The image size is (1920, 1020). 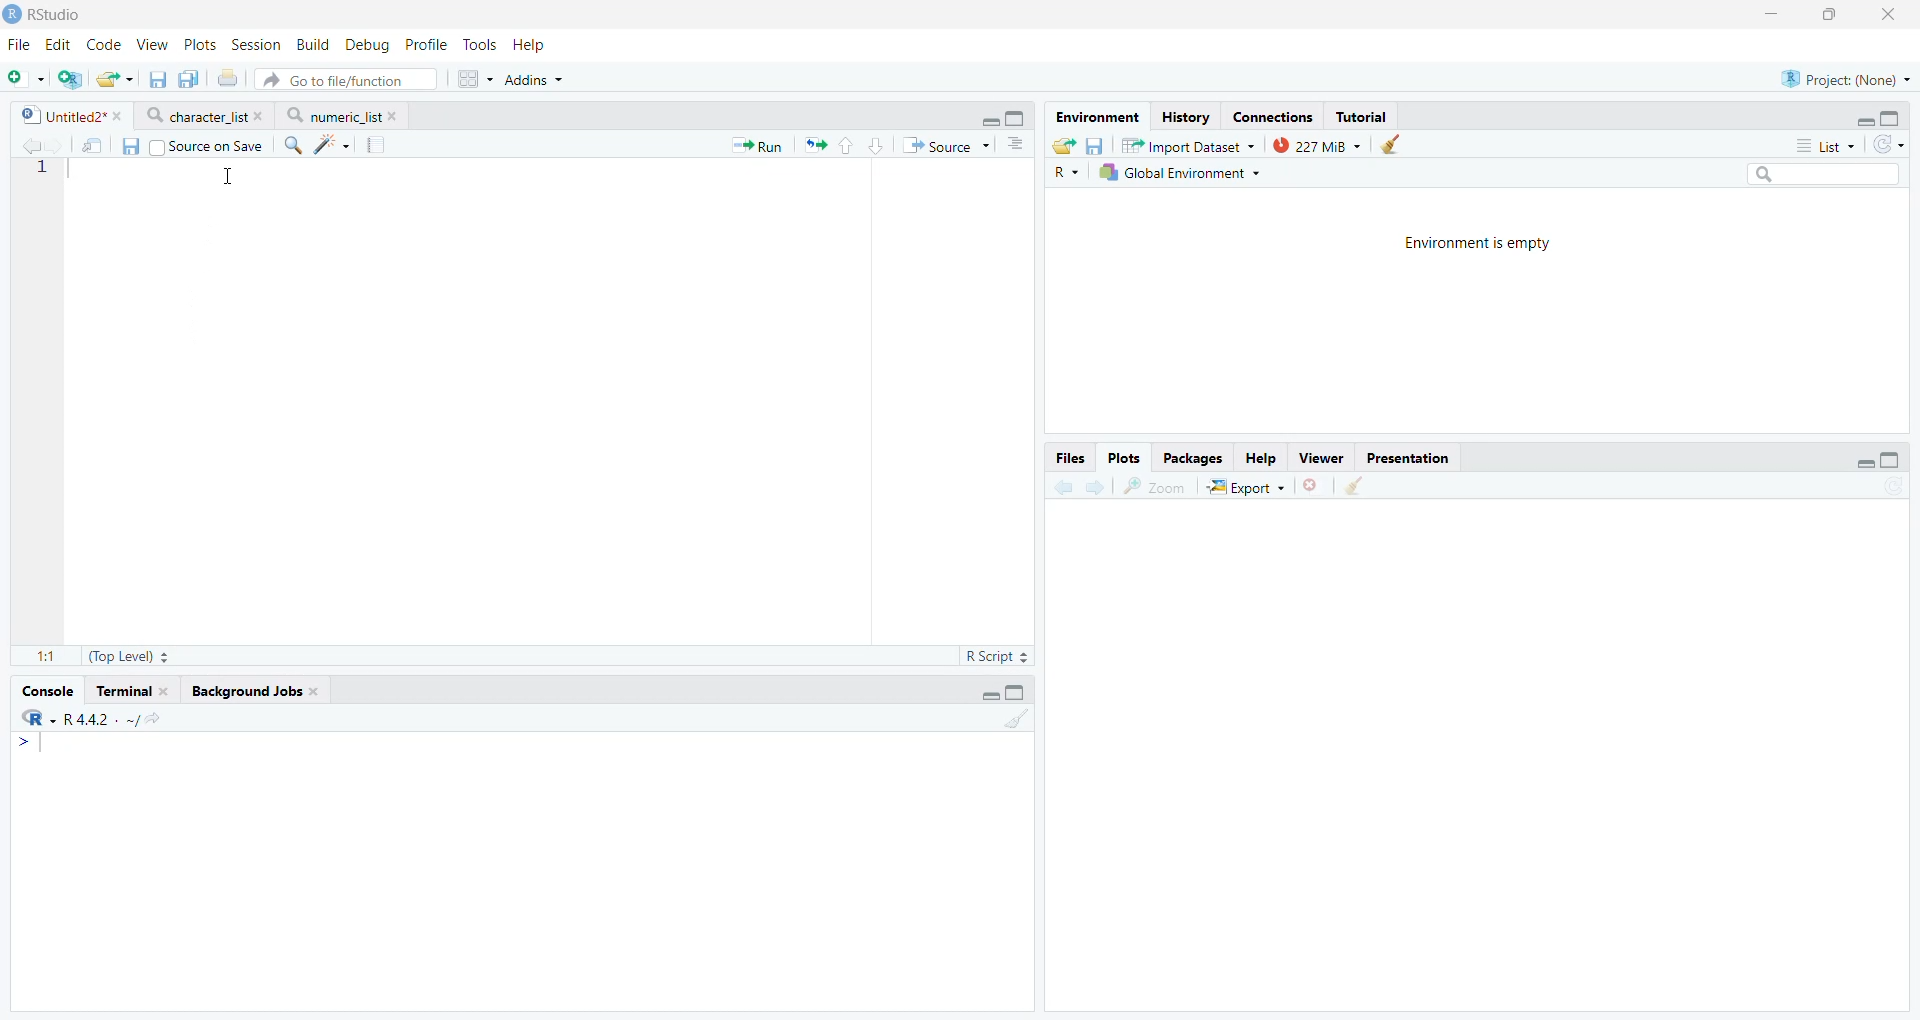 What do you see at coordinates (1825, 144) in the screenshot?
I see `List` at bounding box center [1825, 144].